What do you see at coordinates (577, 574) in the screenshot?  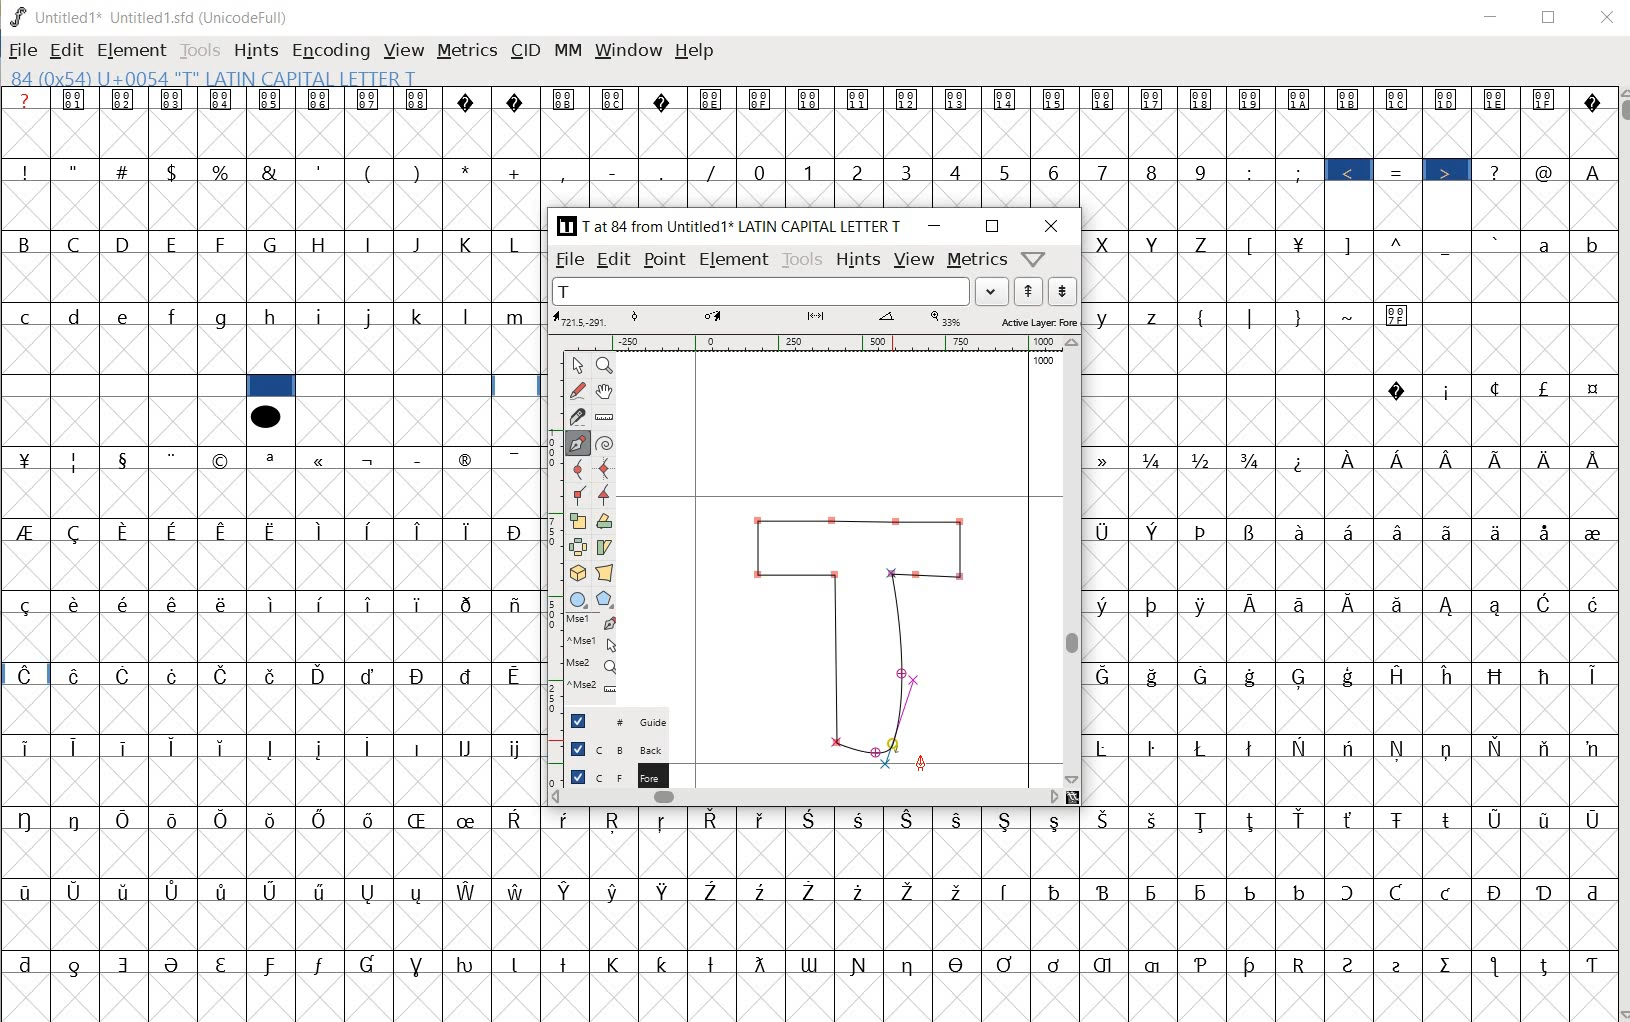 I see `3D rotate` at bounding box center [577, 574].